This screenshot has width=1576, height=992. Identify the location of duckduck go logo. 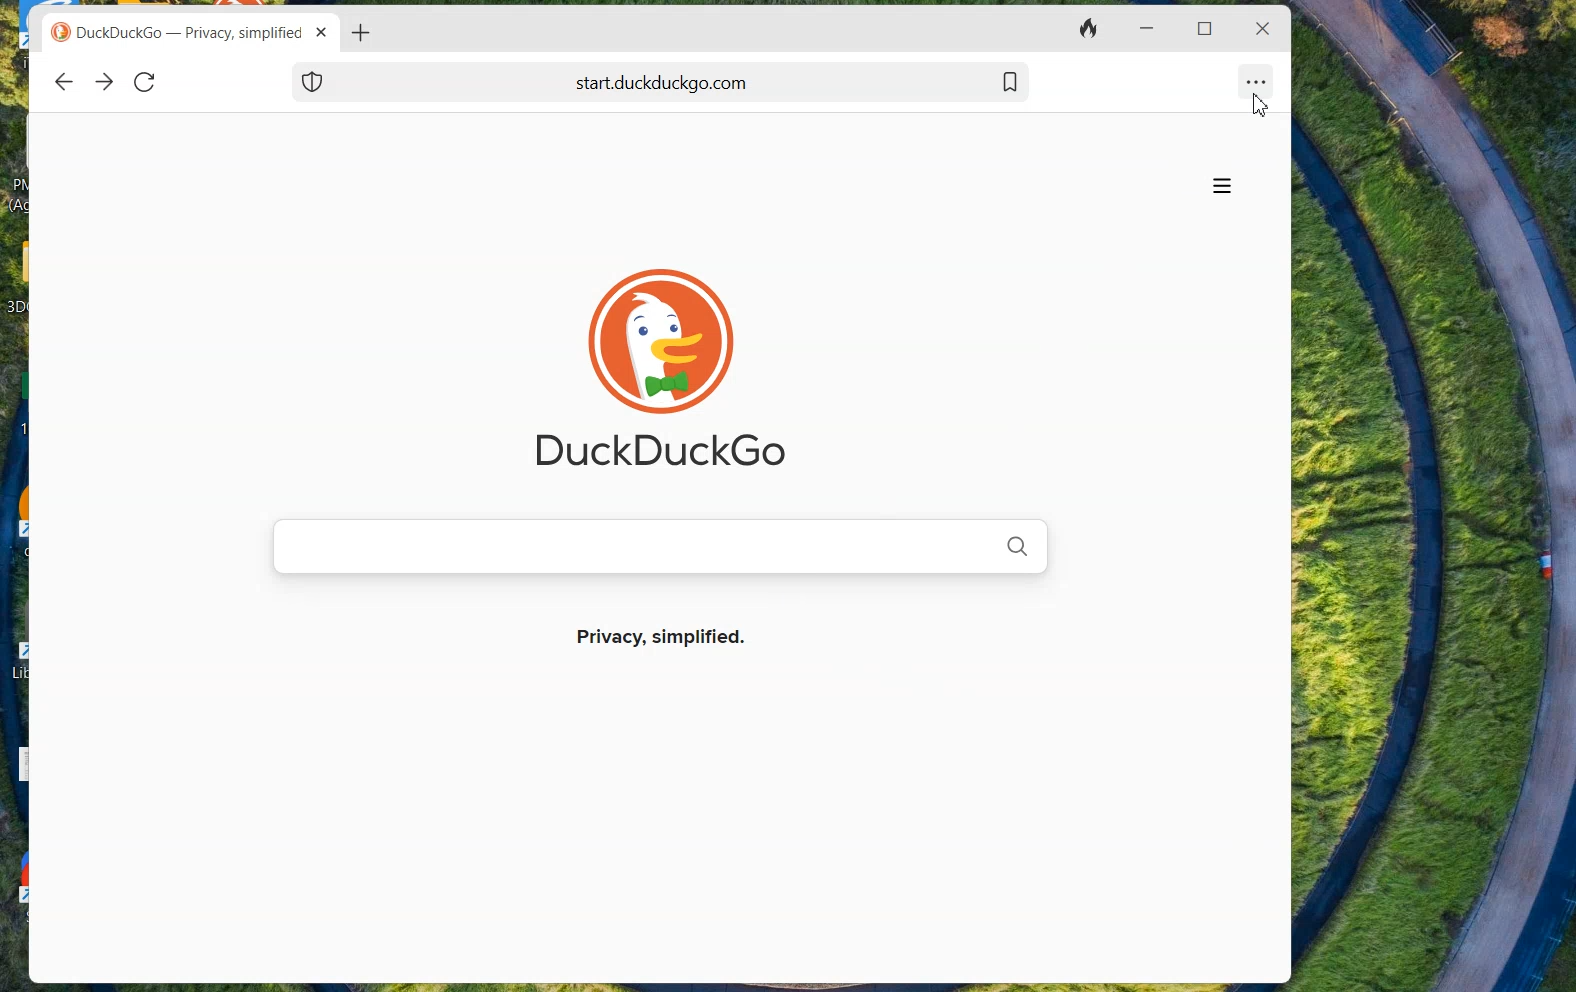
(61, 33).